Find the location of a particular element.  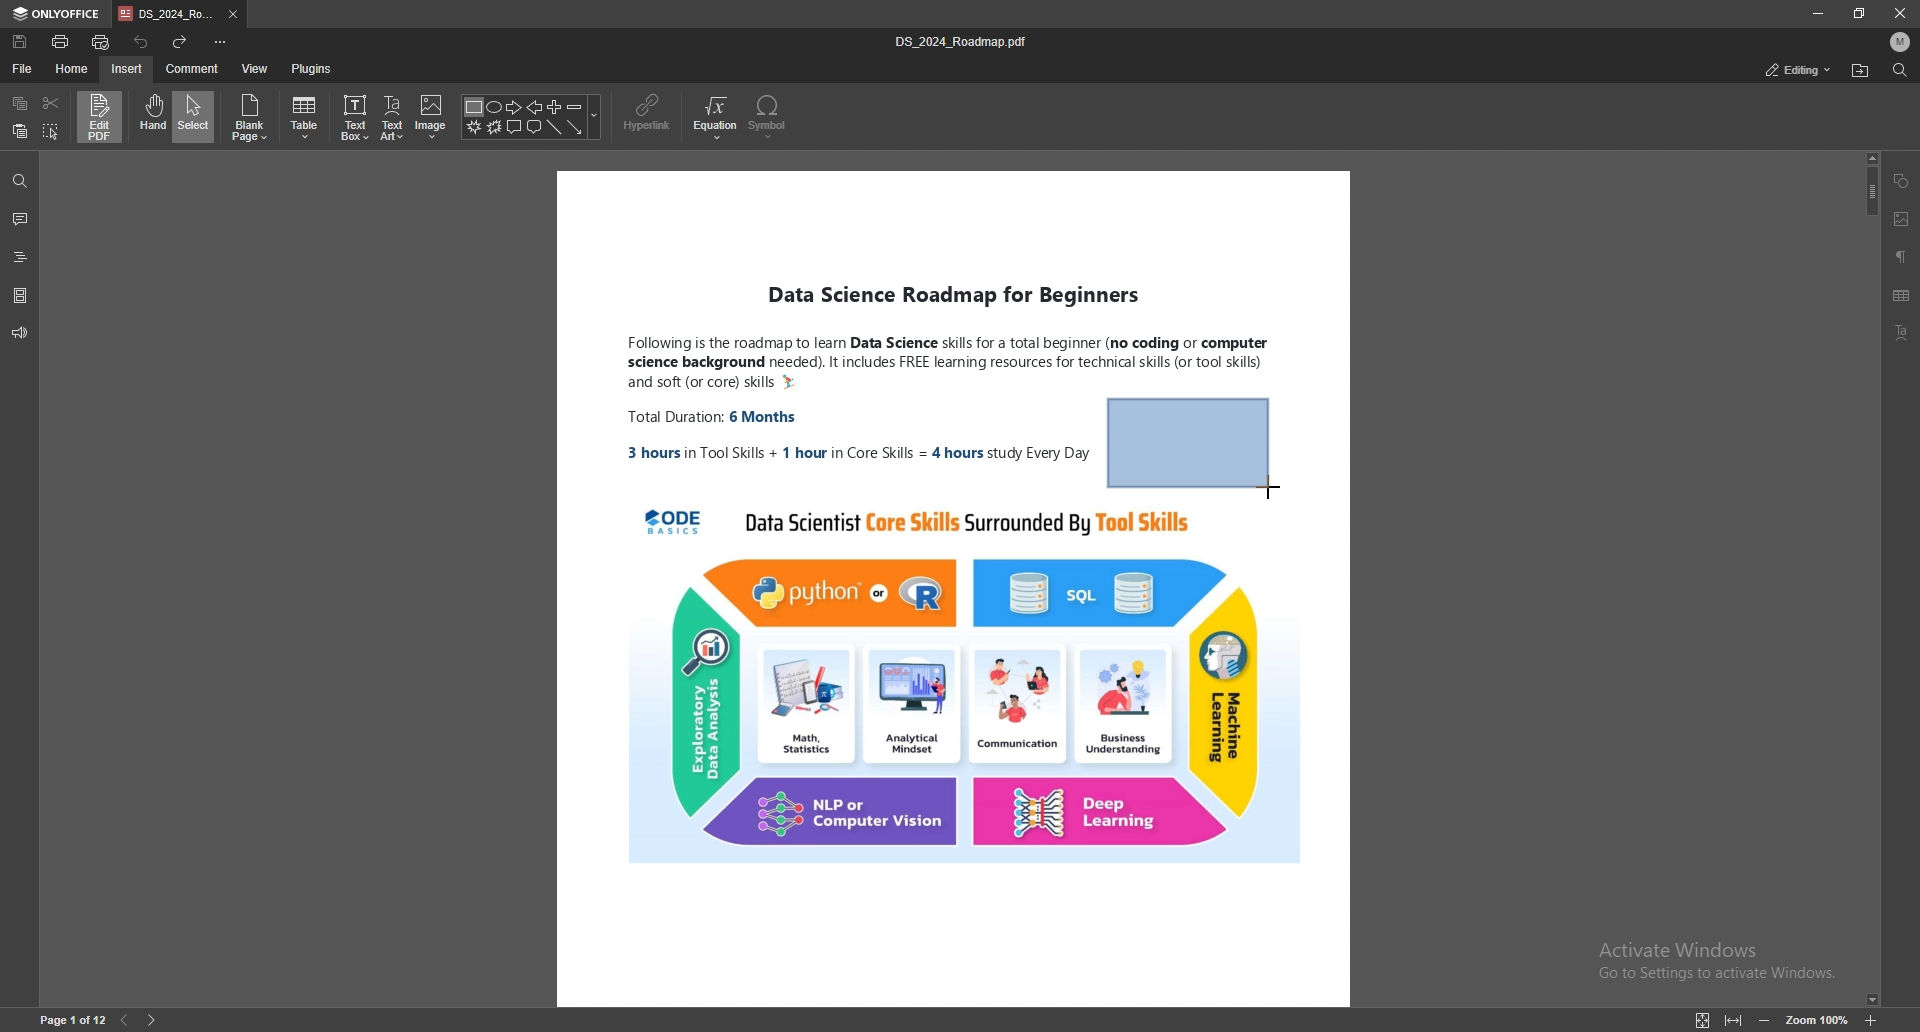

previous page is located at coordinates (126, 1018).